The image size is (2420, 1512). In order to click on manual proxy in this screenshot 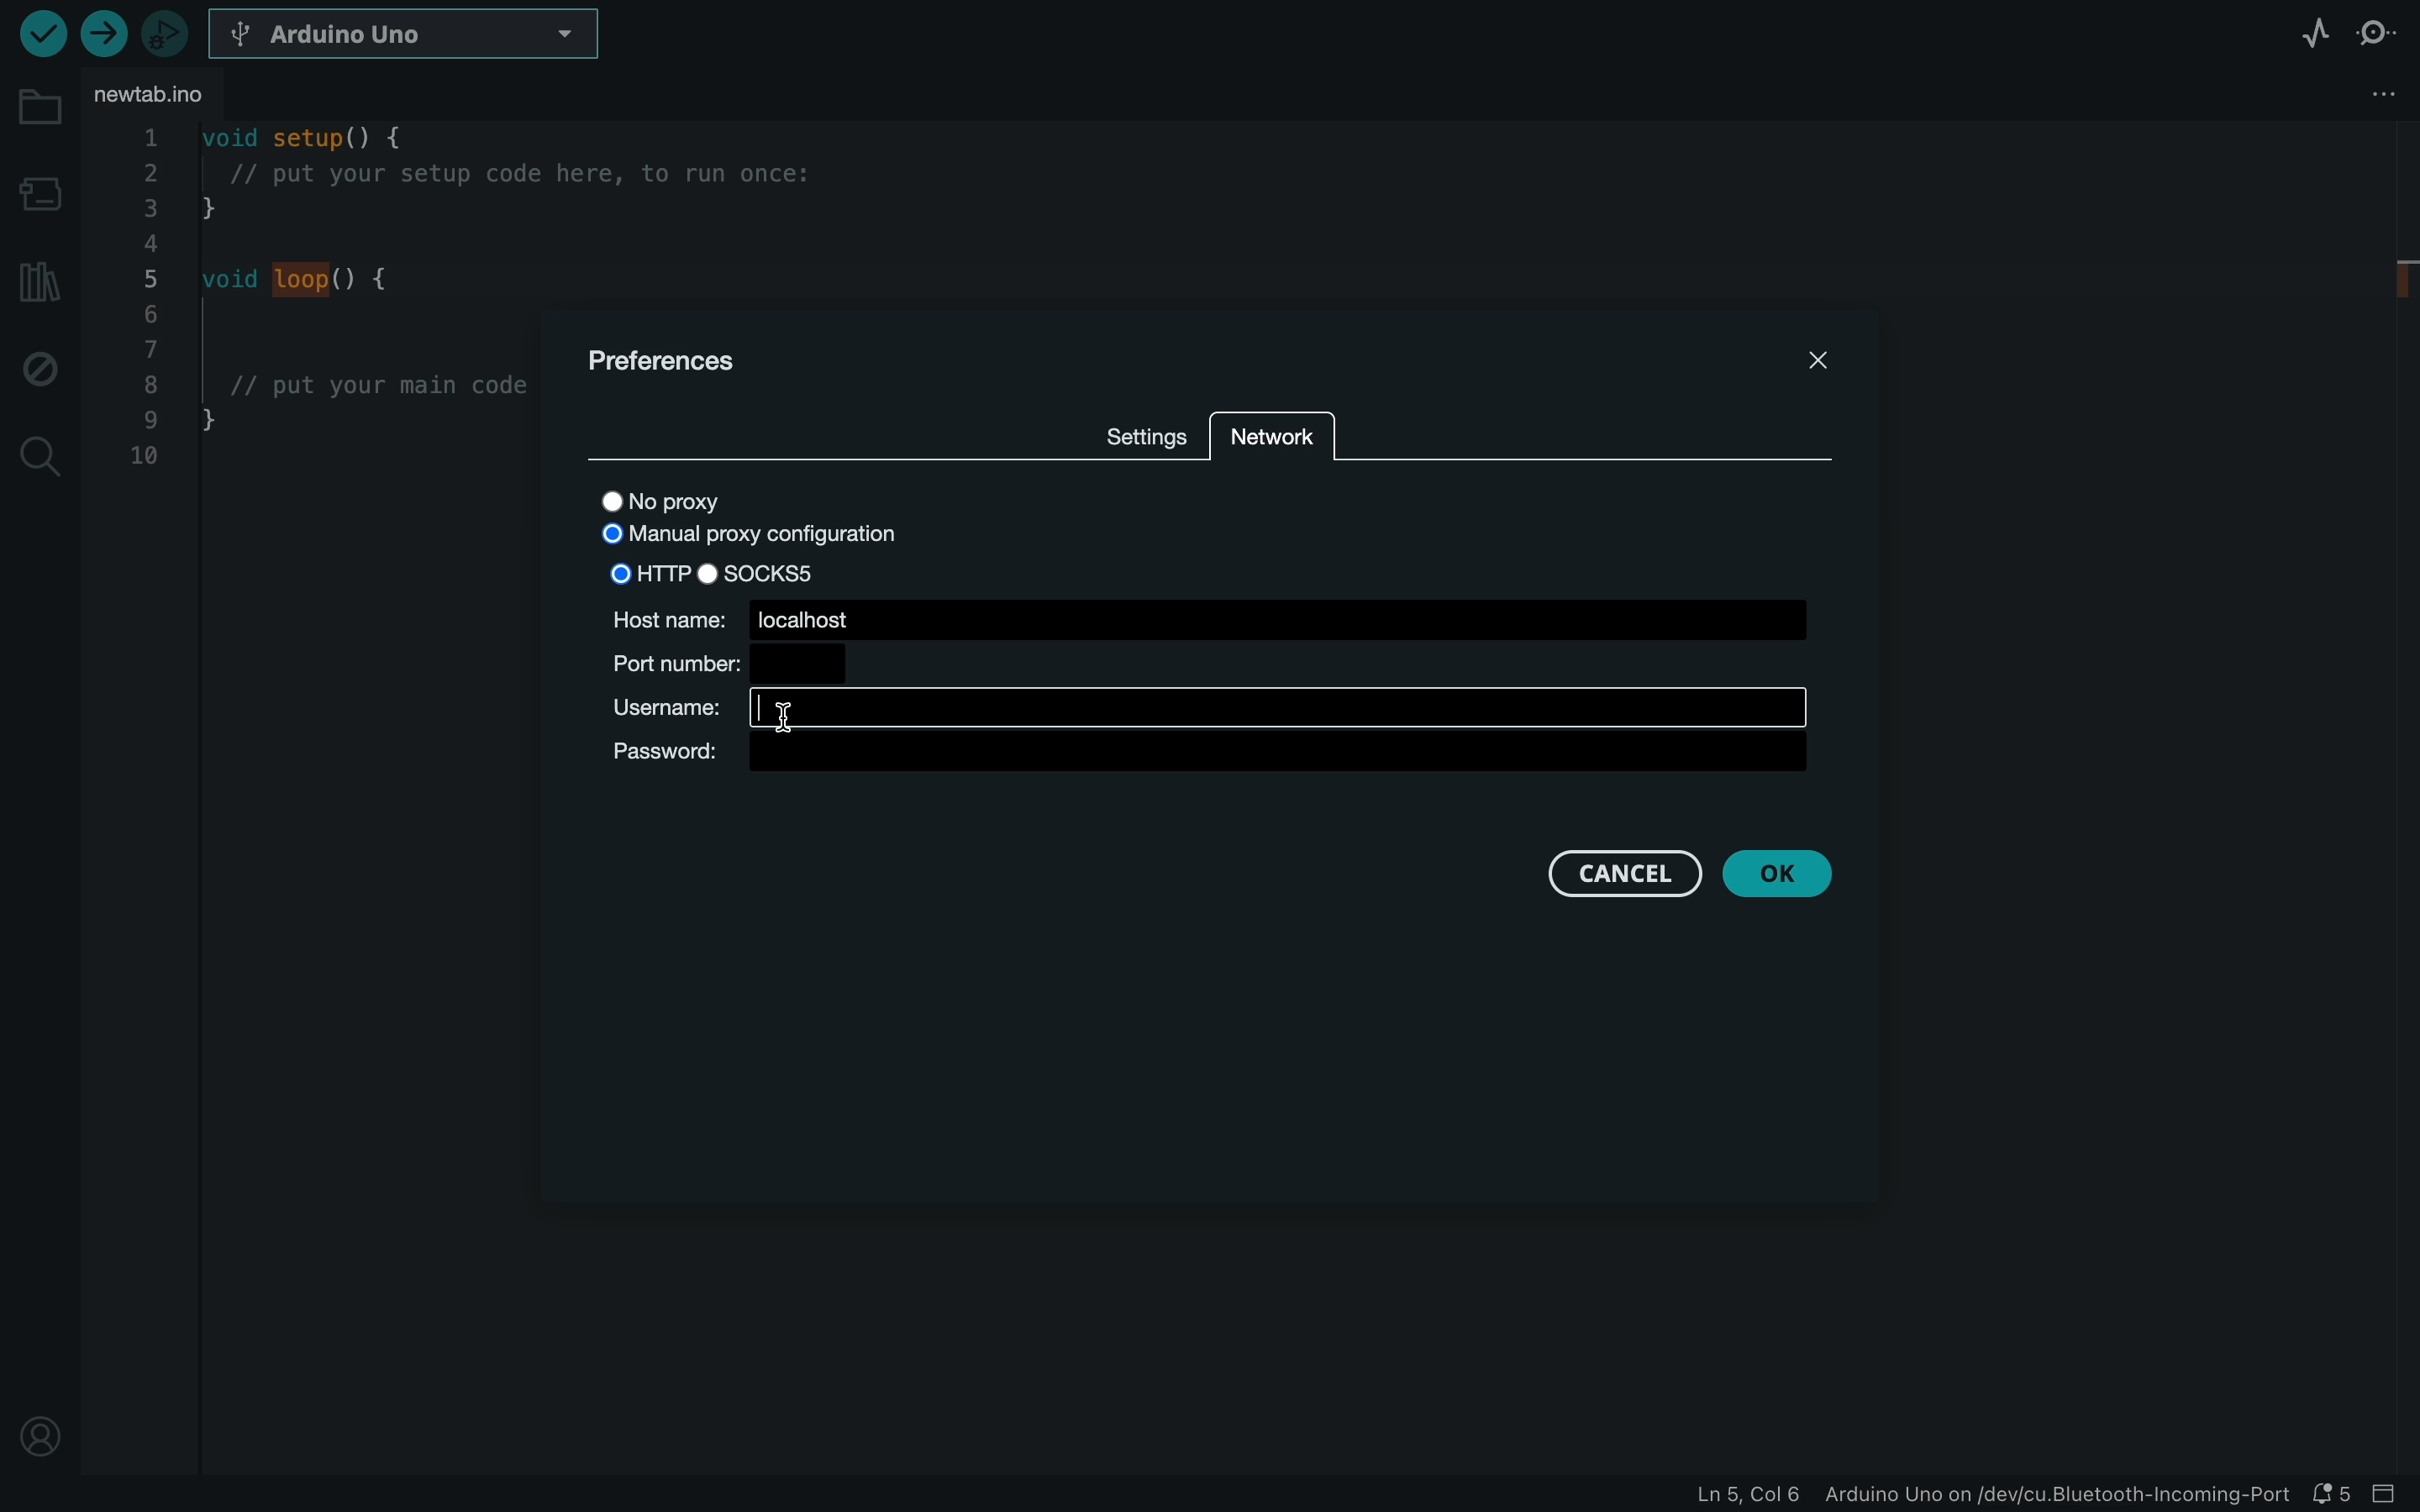, I will do `click(764, 538)`.